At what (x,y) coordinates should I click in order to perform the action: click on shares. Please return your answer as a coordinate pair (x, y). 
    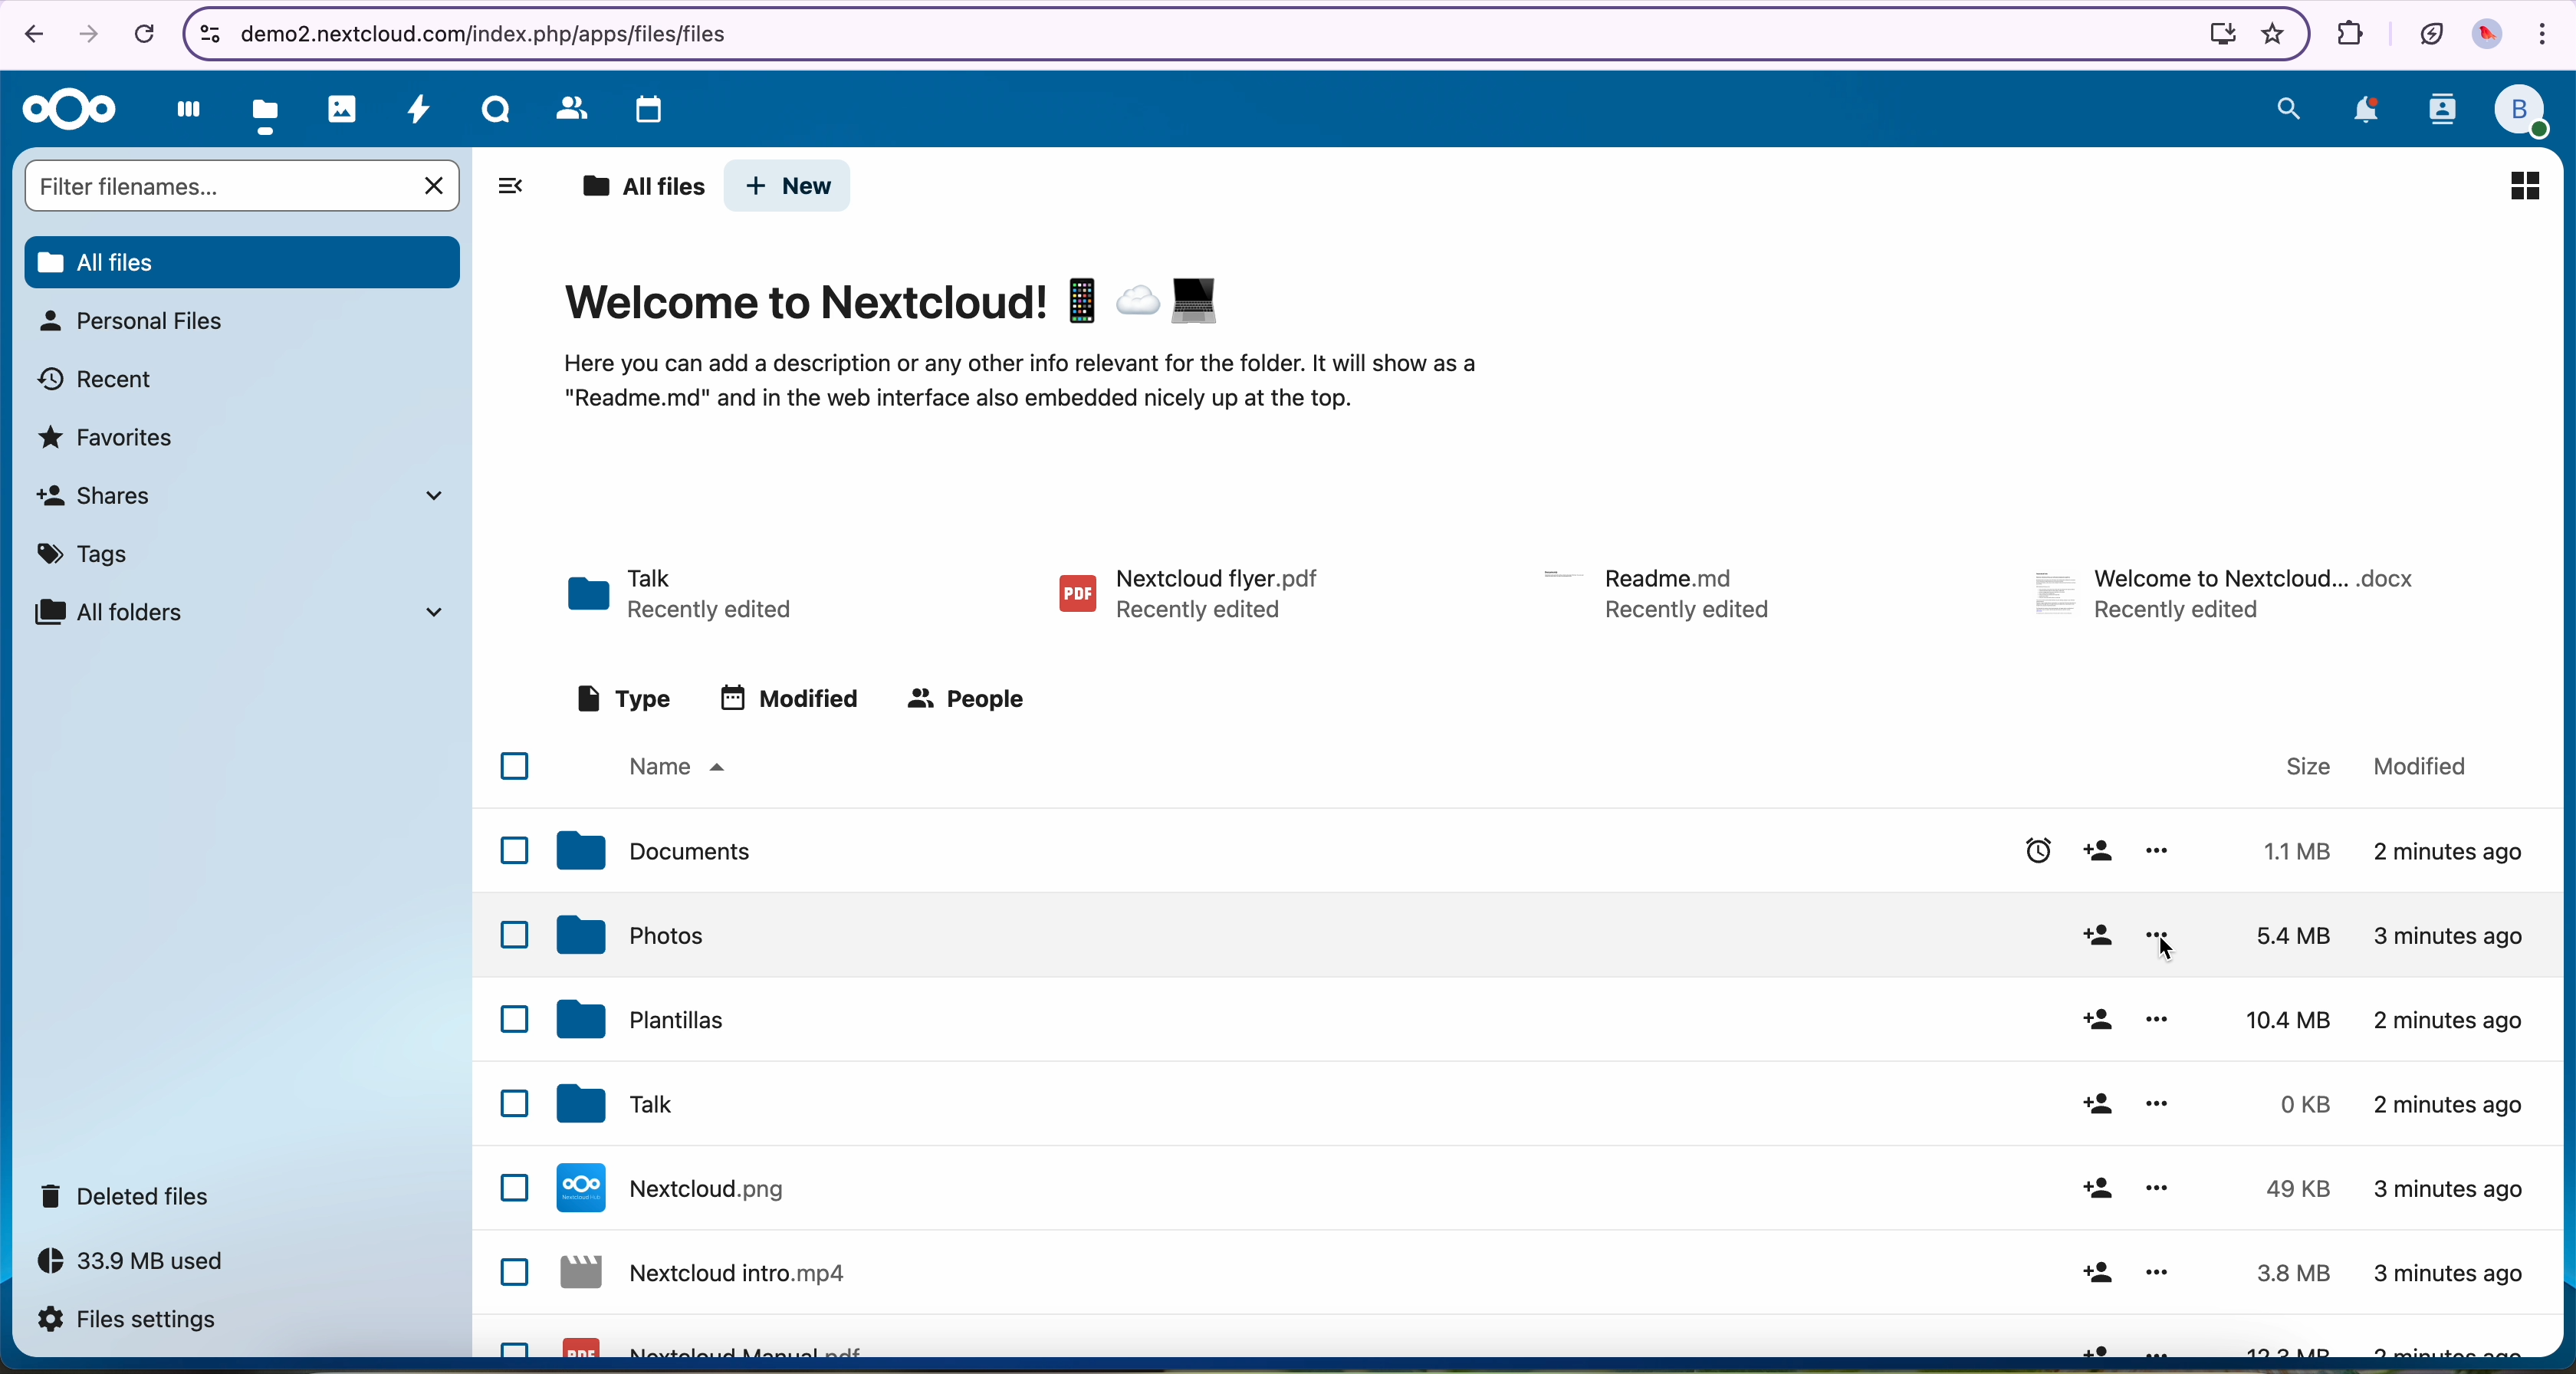
    Looking at the image, I should click on (251, 500).